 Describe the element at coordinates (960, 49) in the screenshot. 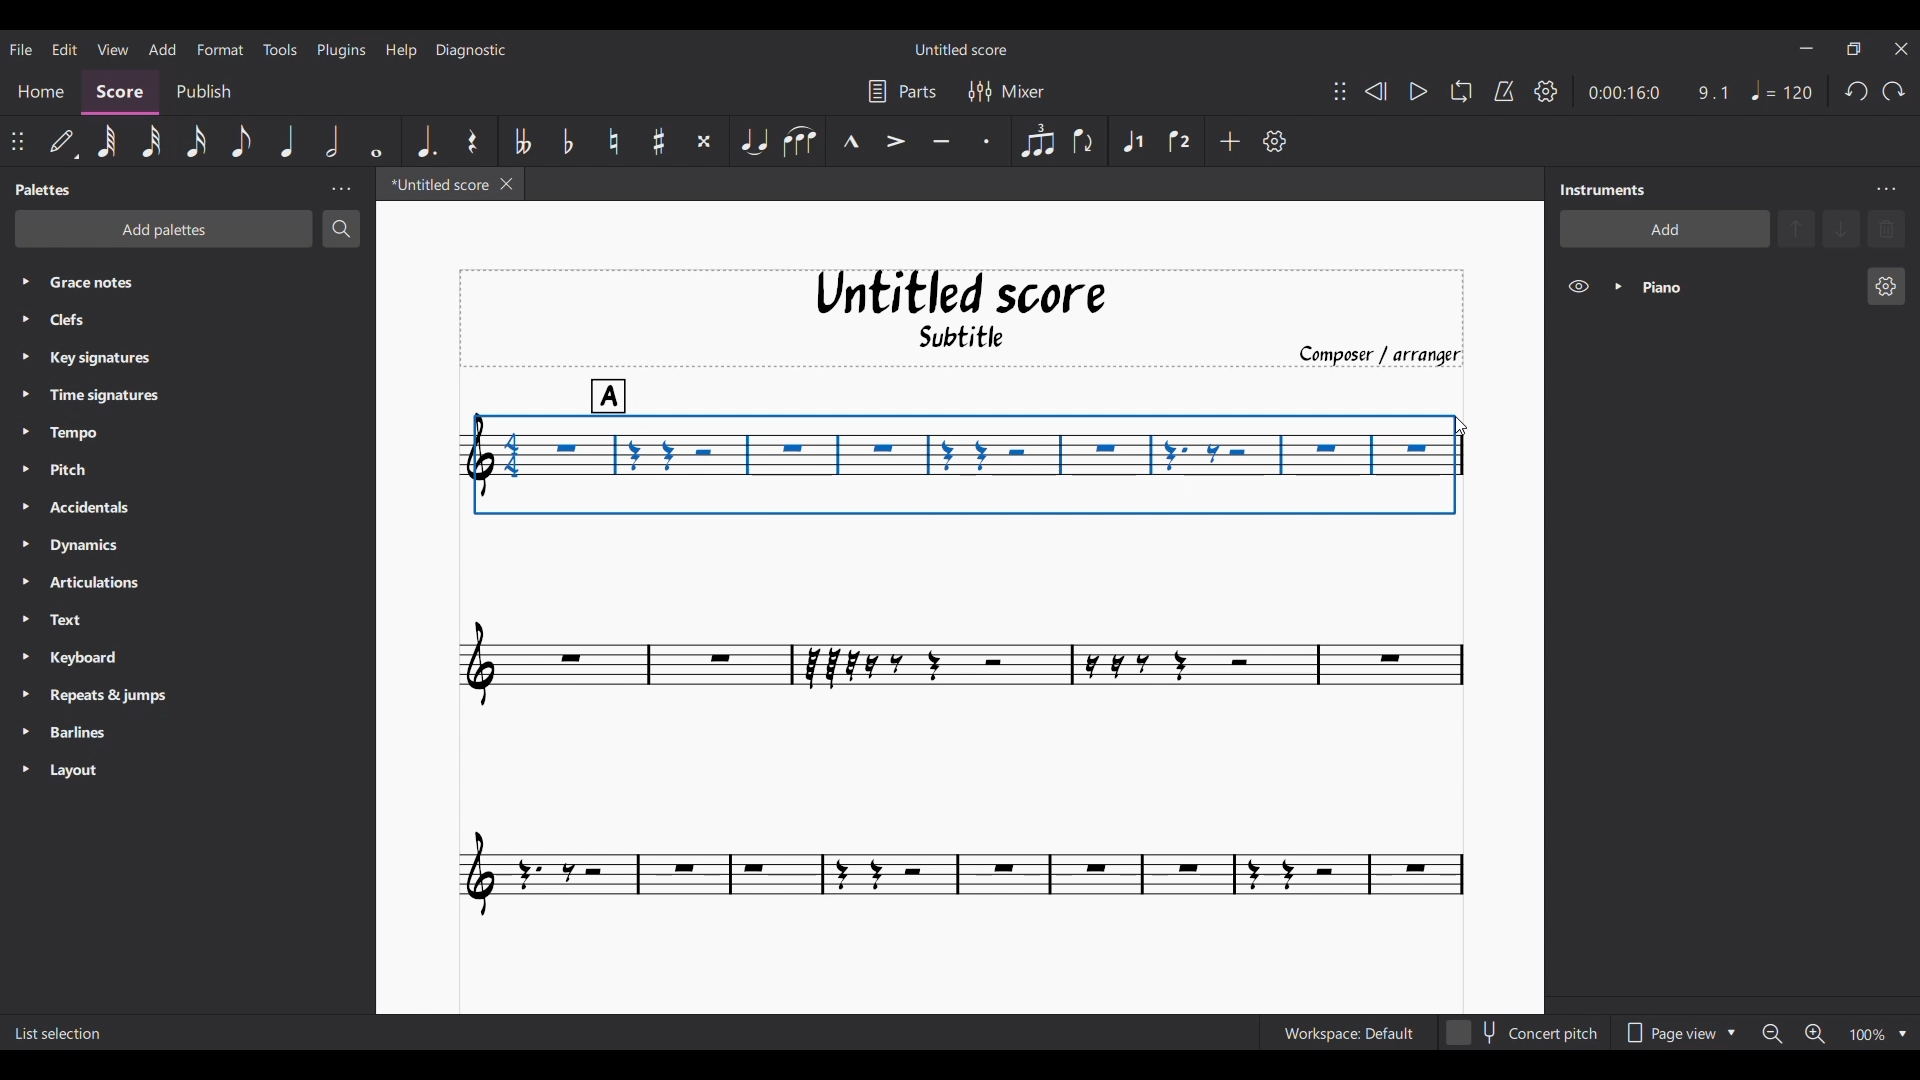

I see `Score name` at that location.